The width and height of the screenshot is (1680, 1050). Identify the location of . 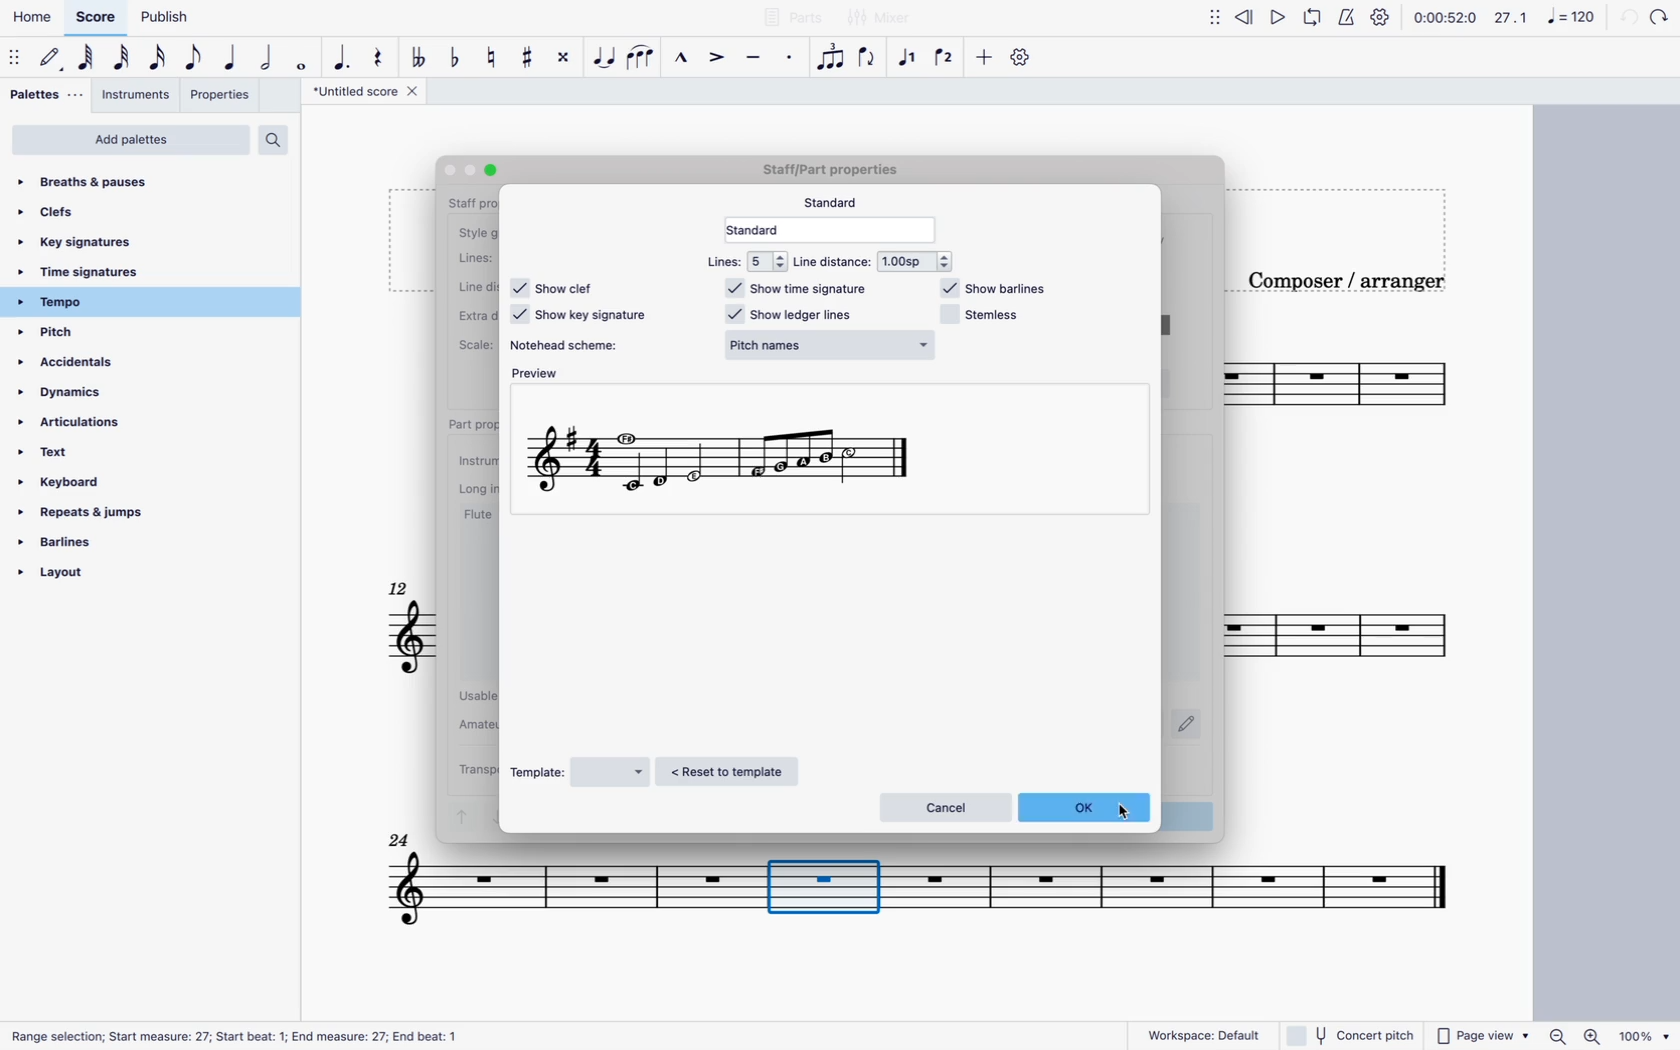
(399, 839).